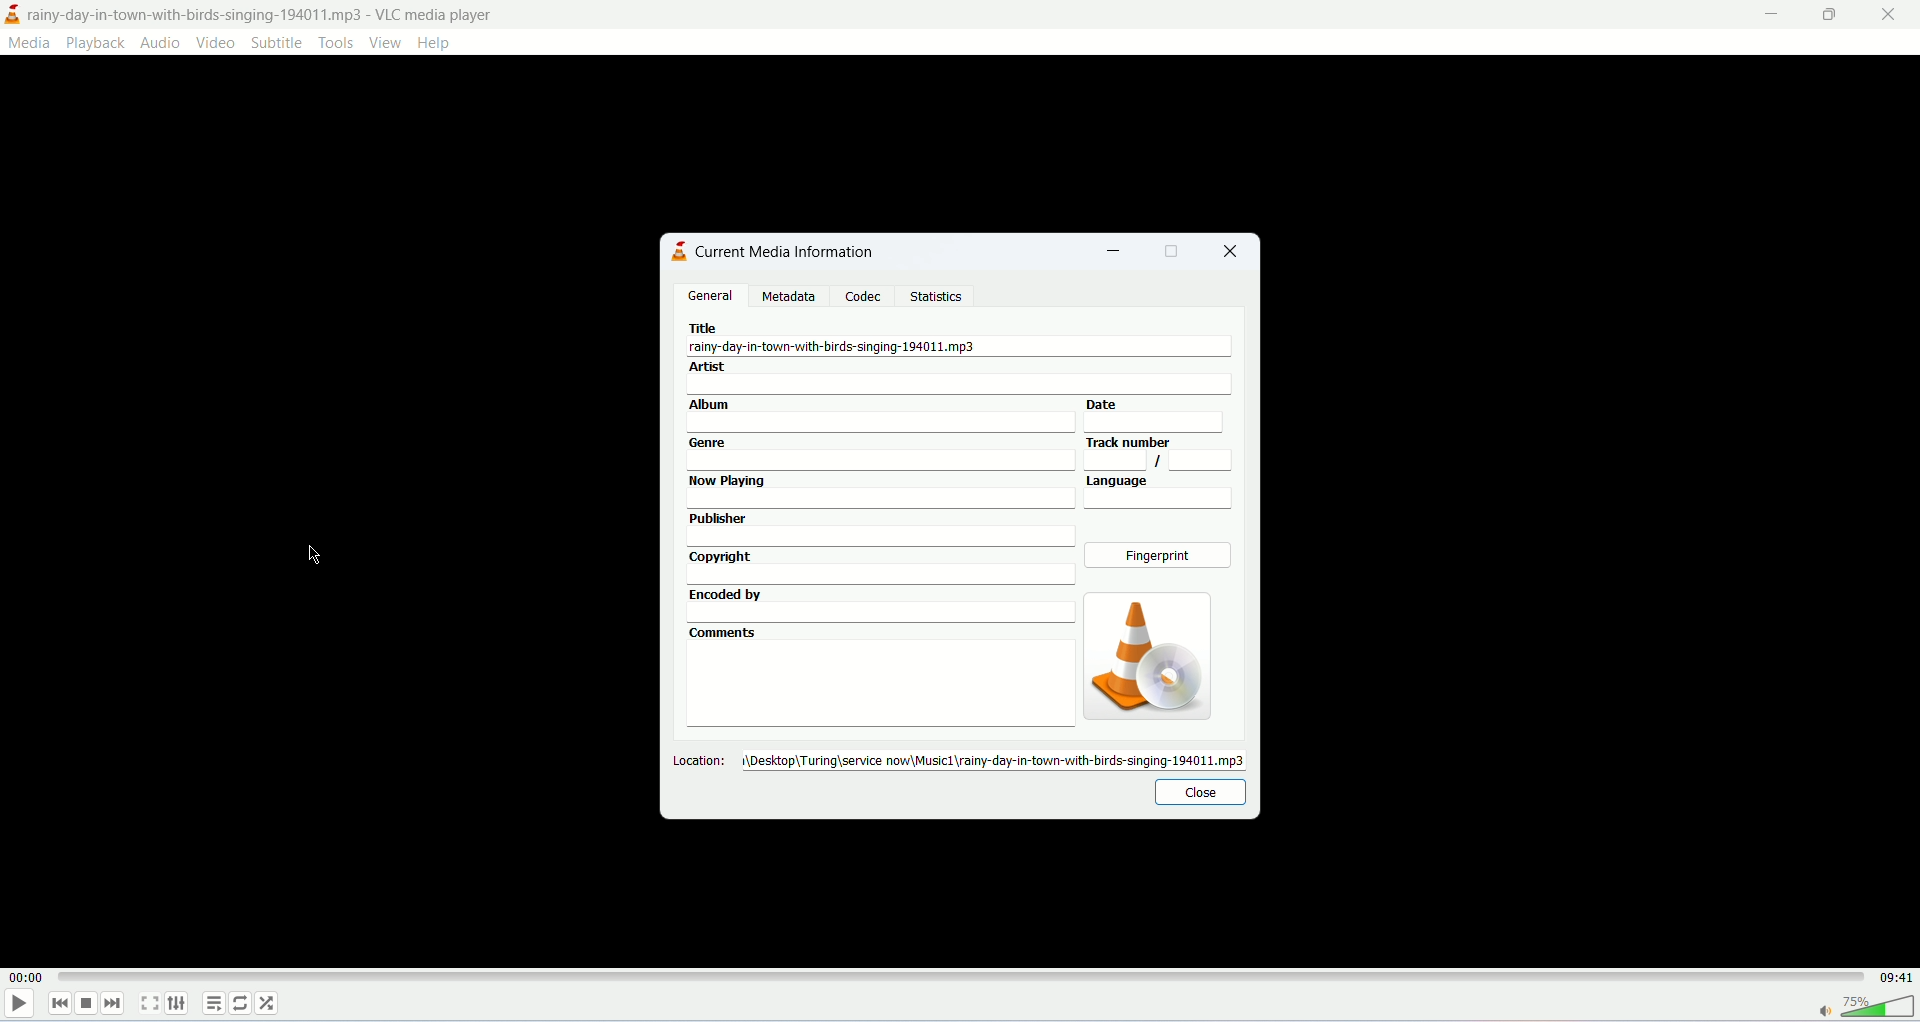 The image size is (1920, 1022). I want to click on y-day-in-town-with-birds-singing-194011.mp3 - VLC media player, so click(272, 15).